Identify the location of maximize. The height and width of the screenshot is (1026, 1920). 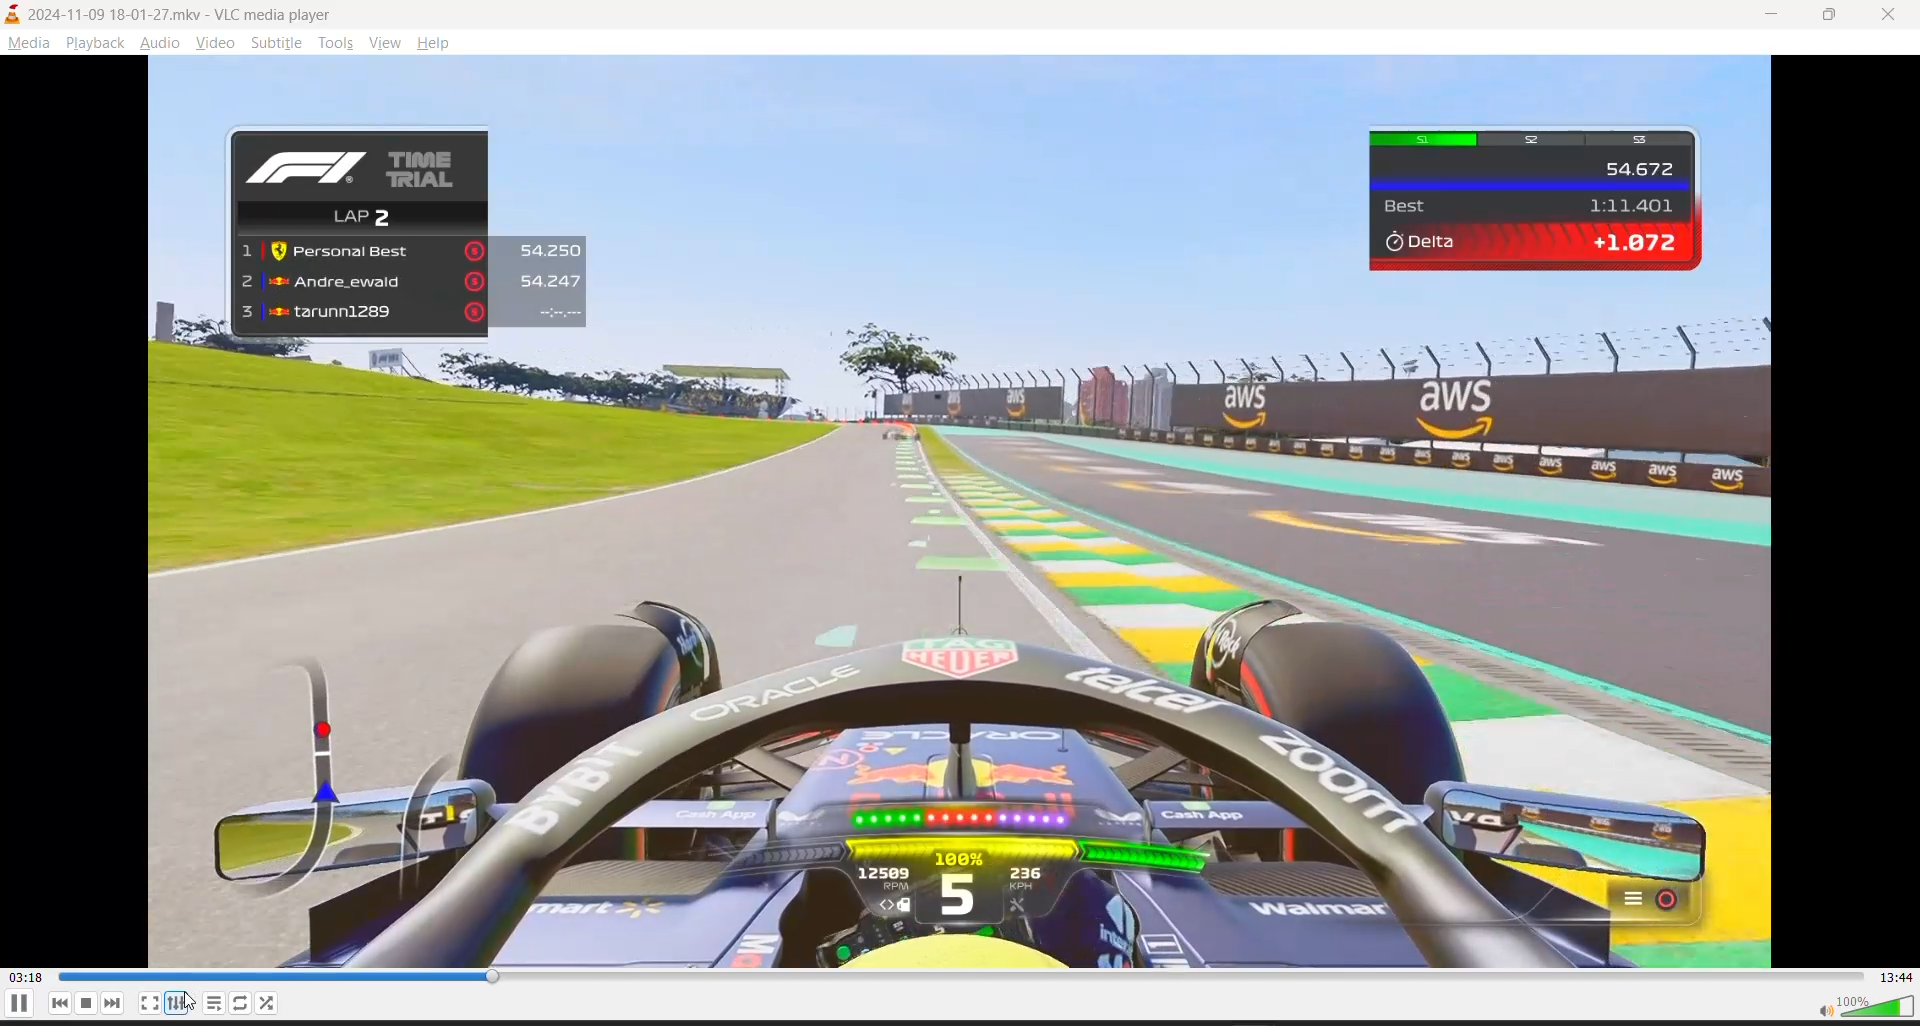
(1829, 16).